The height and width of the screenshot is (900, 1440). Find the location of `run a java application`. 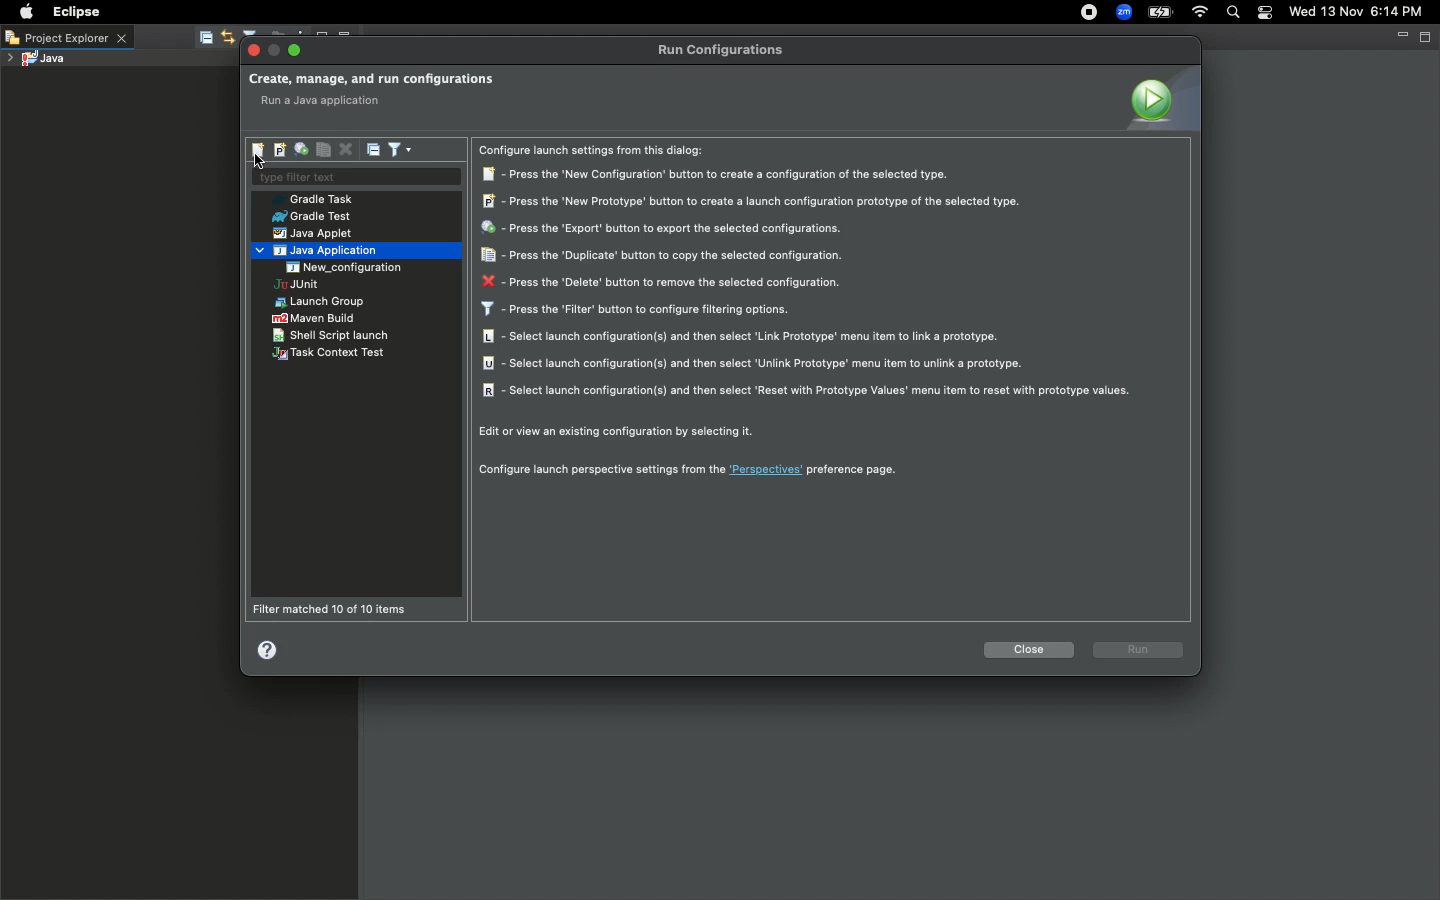

run a java application is located at coordinates (327, 102).